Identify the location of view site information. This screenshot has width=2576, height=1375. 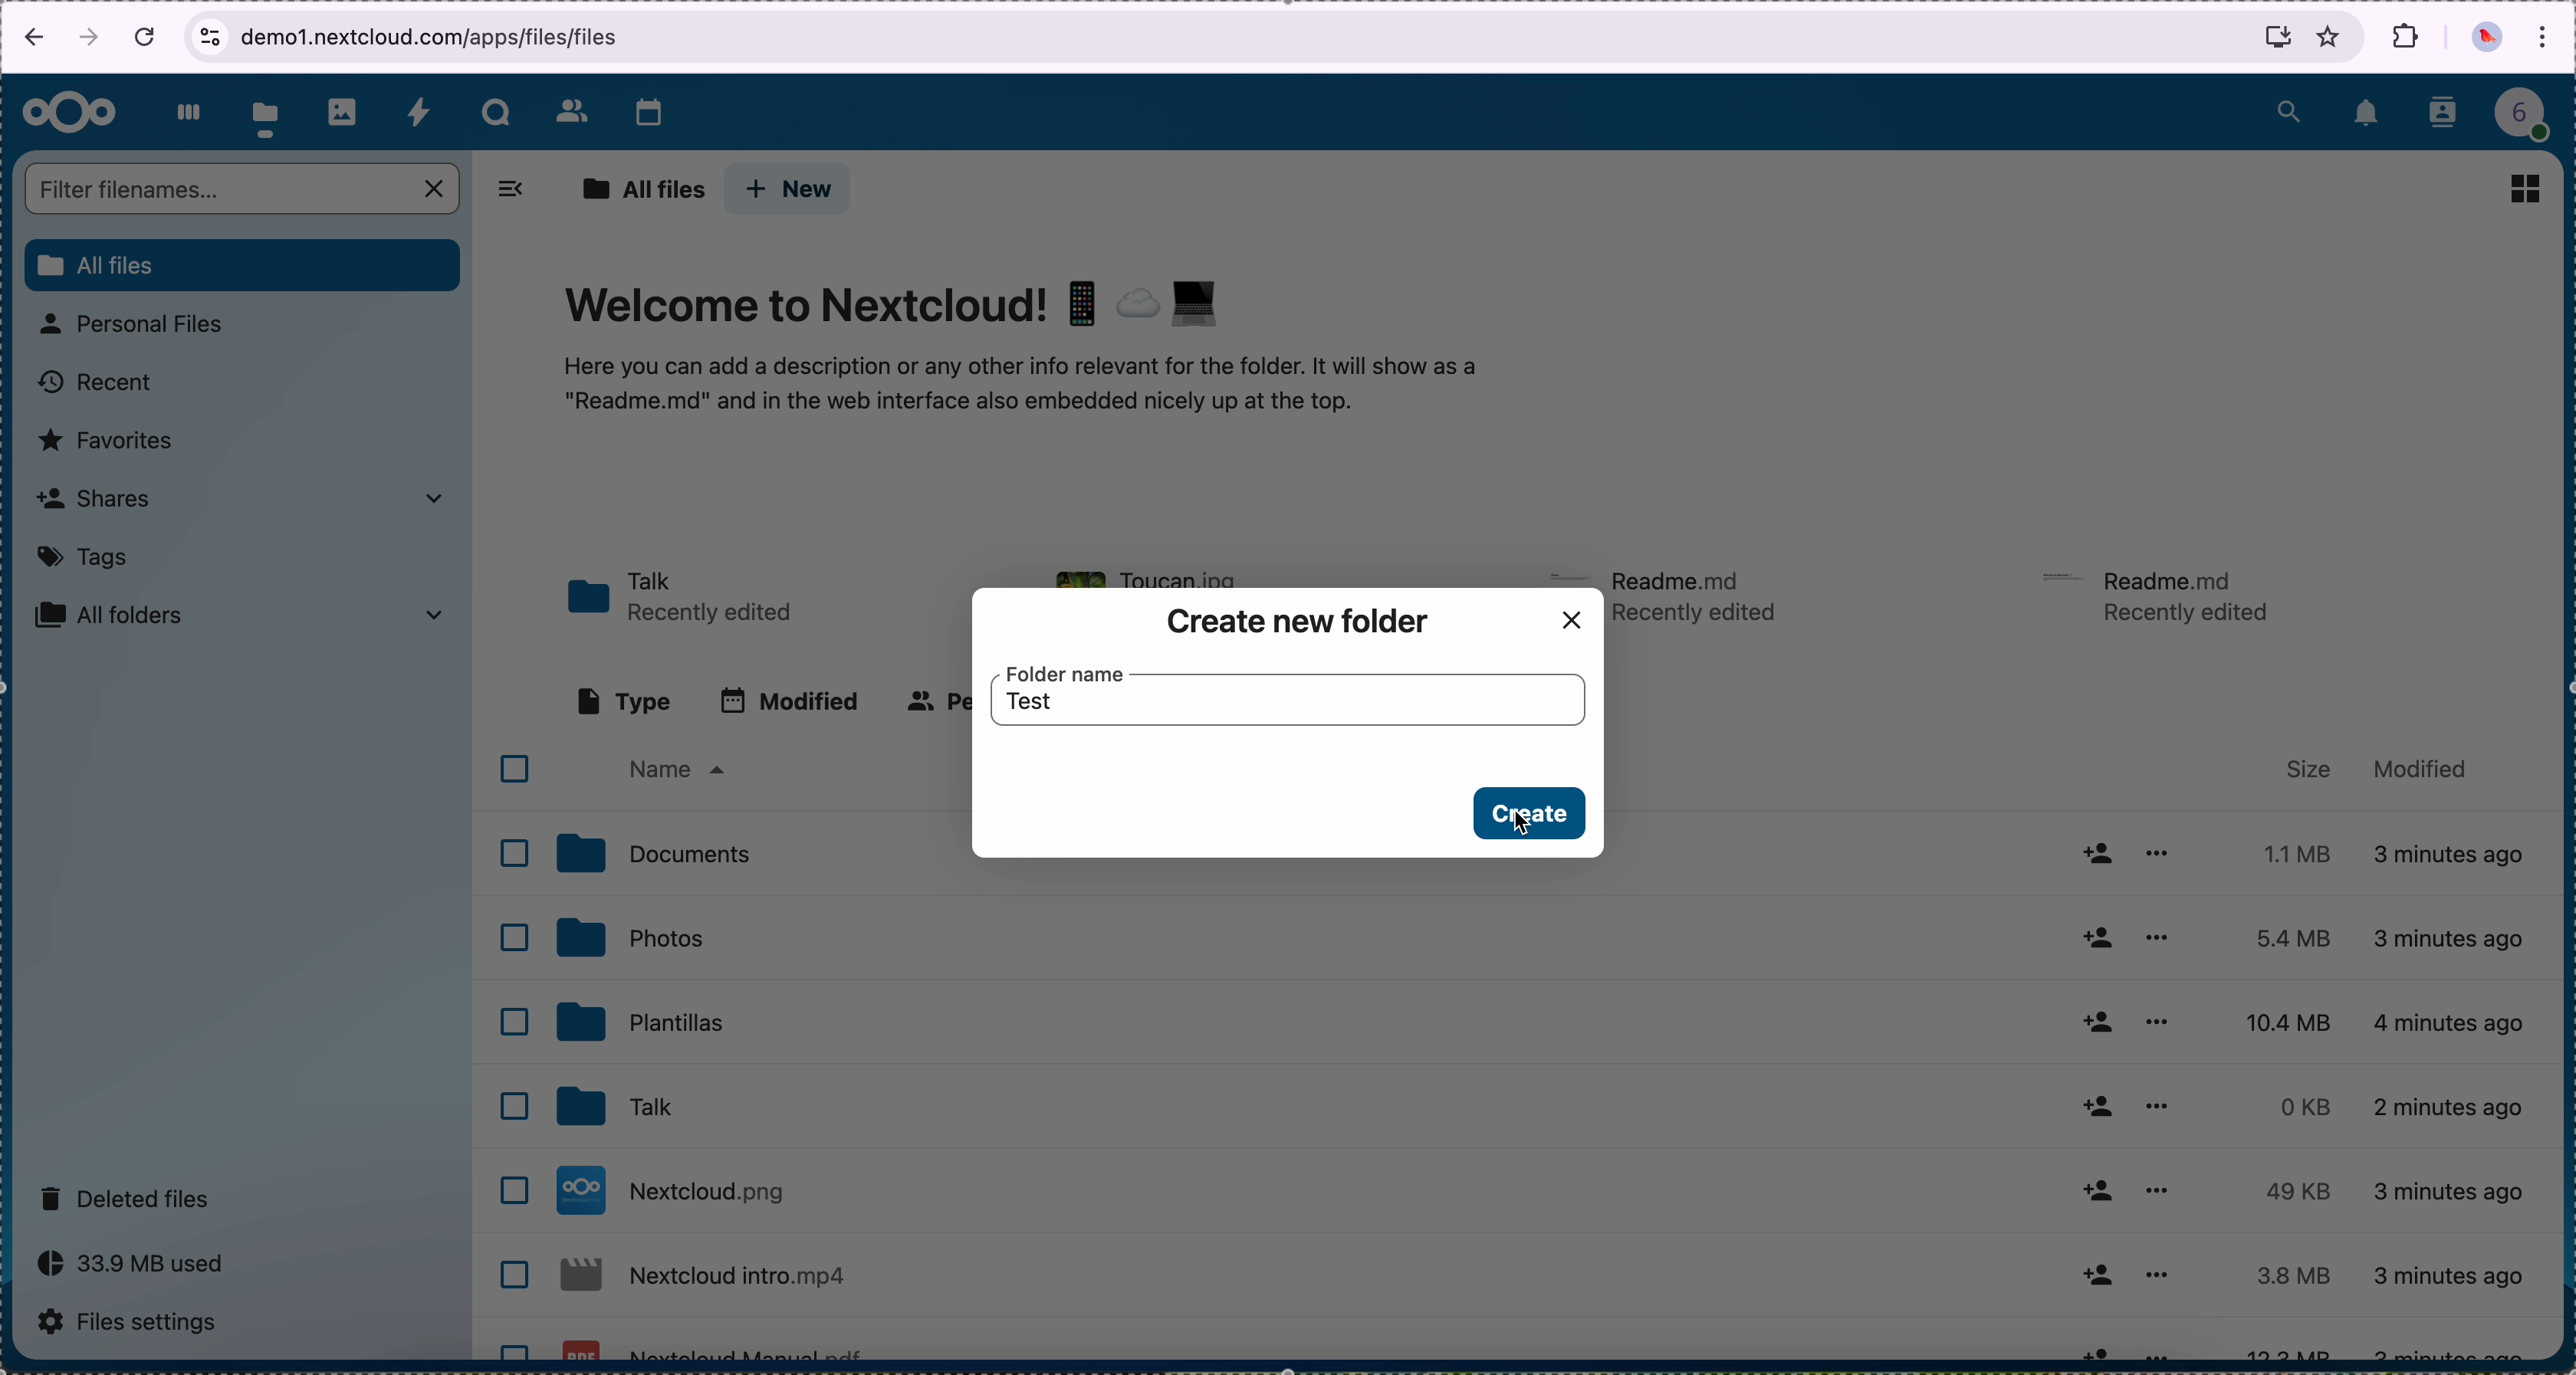
(209, 37).